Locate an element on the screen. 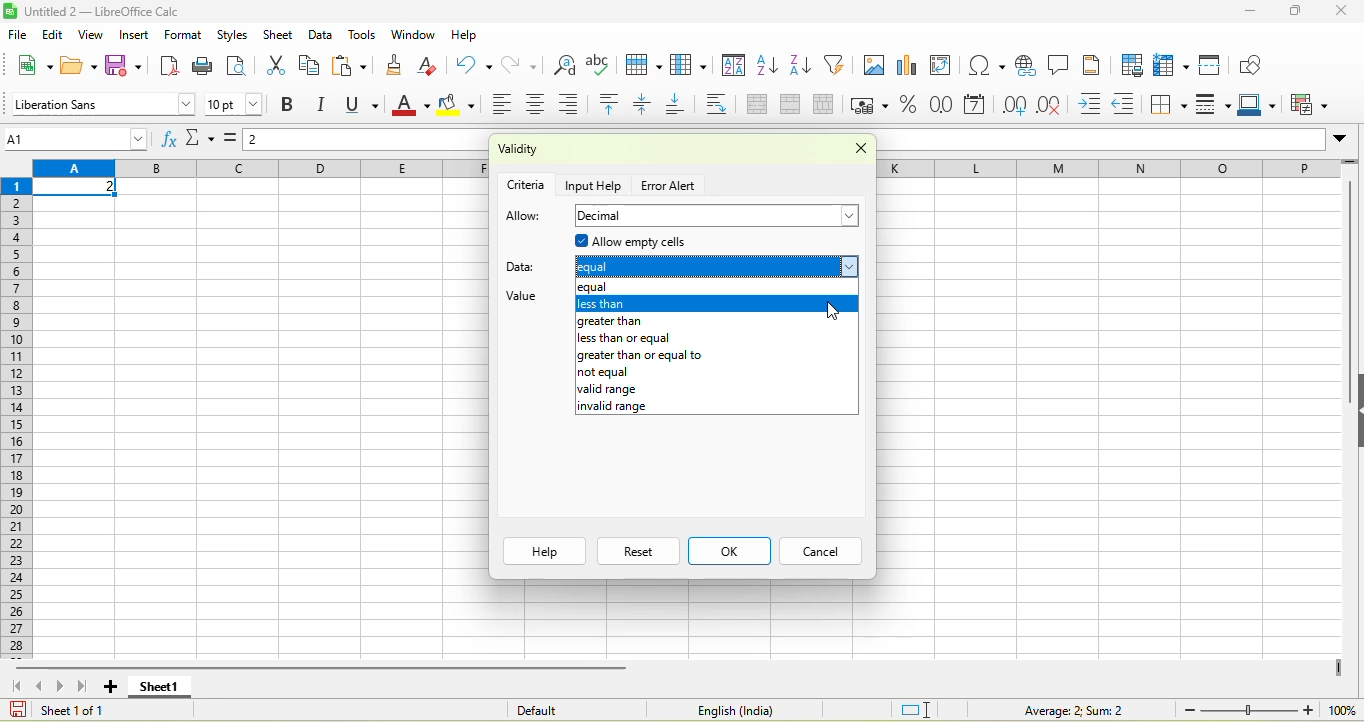 Image resolution: width=1364 pixels, height=722 pixels. paste is located at coordinates (352, 66).